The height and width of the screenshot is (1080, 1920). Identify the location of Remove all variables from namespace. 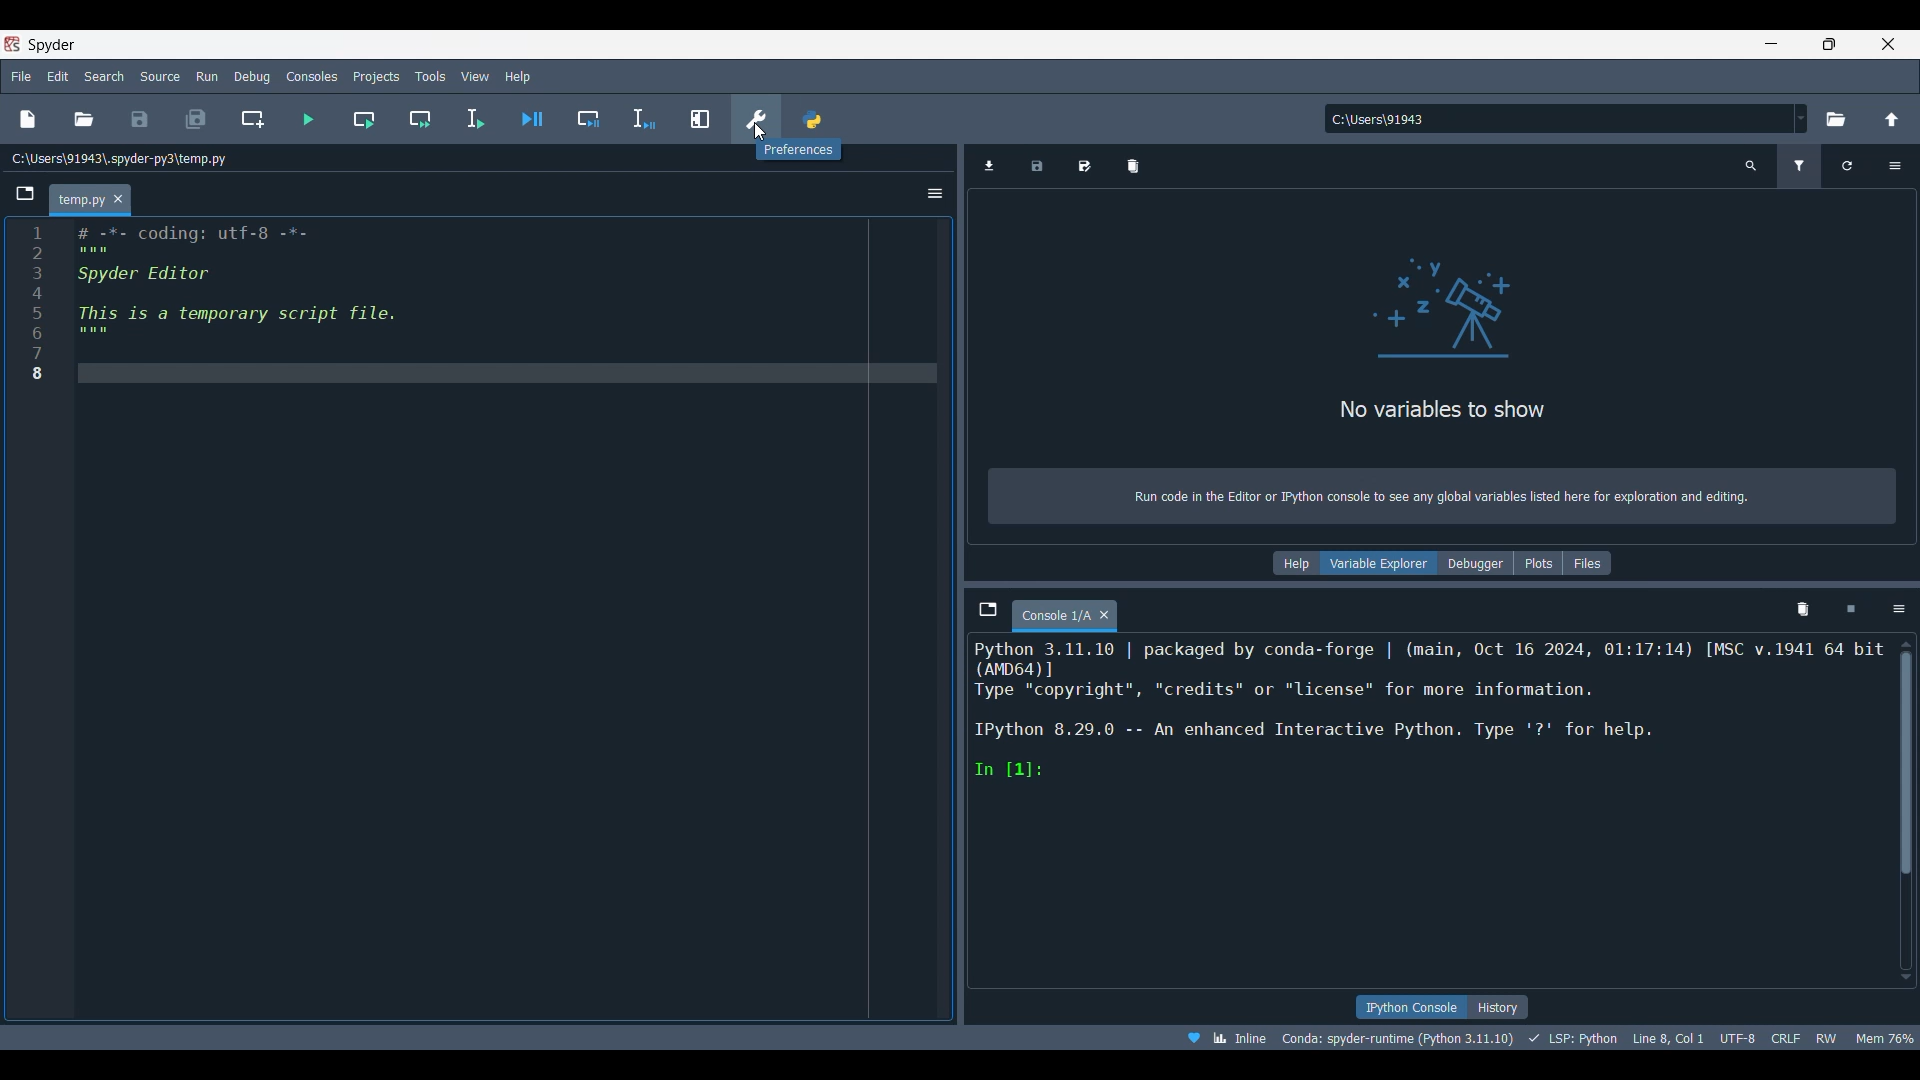
(1803, 610).